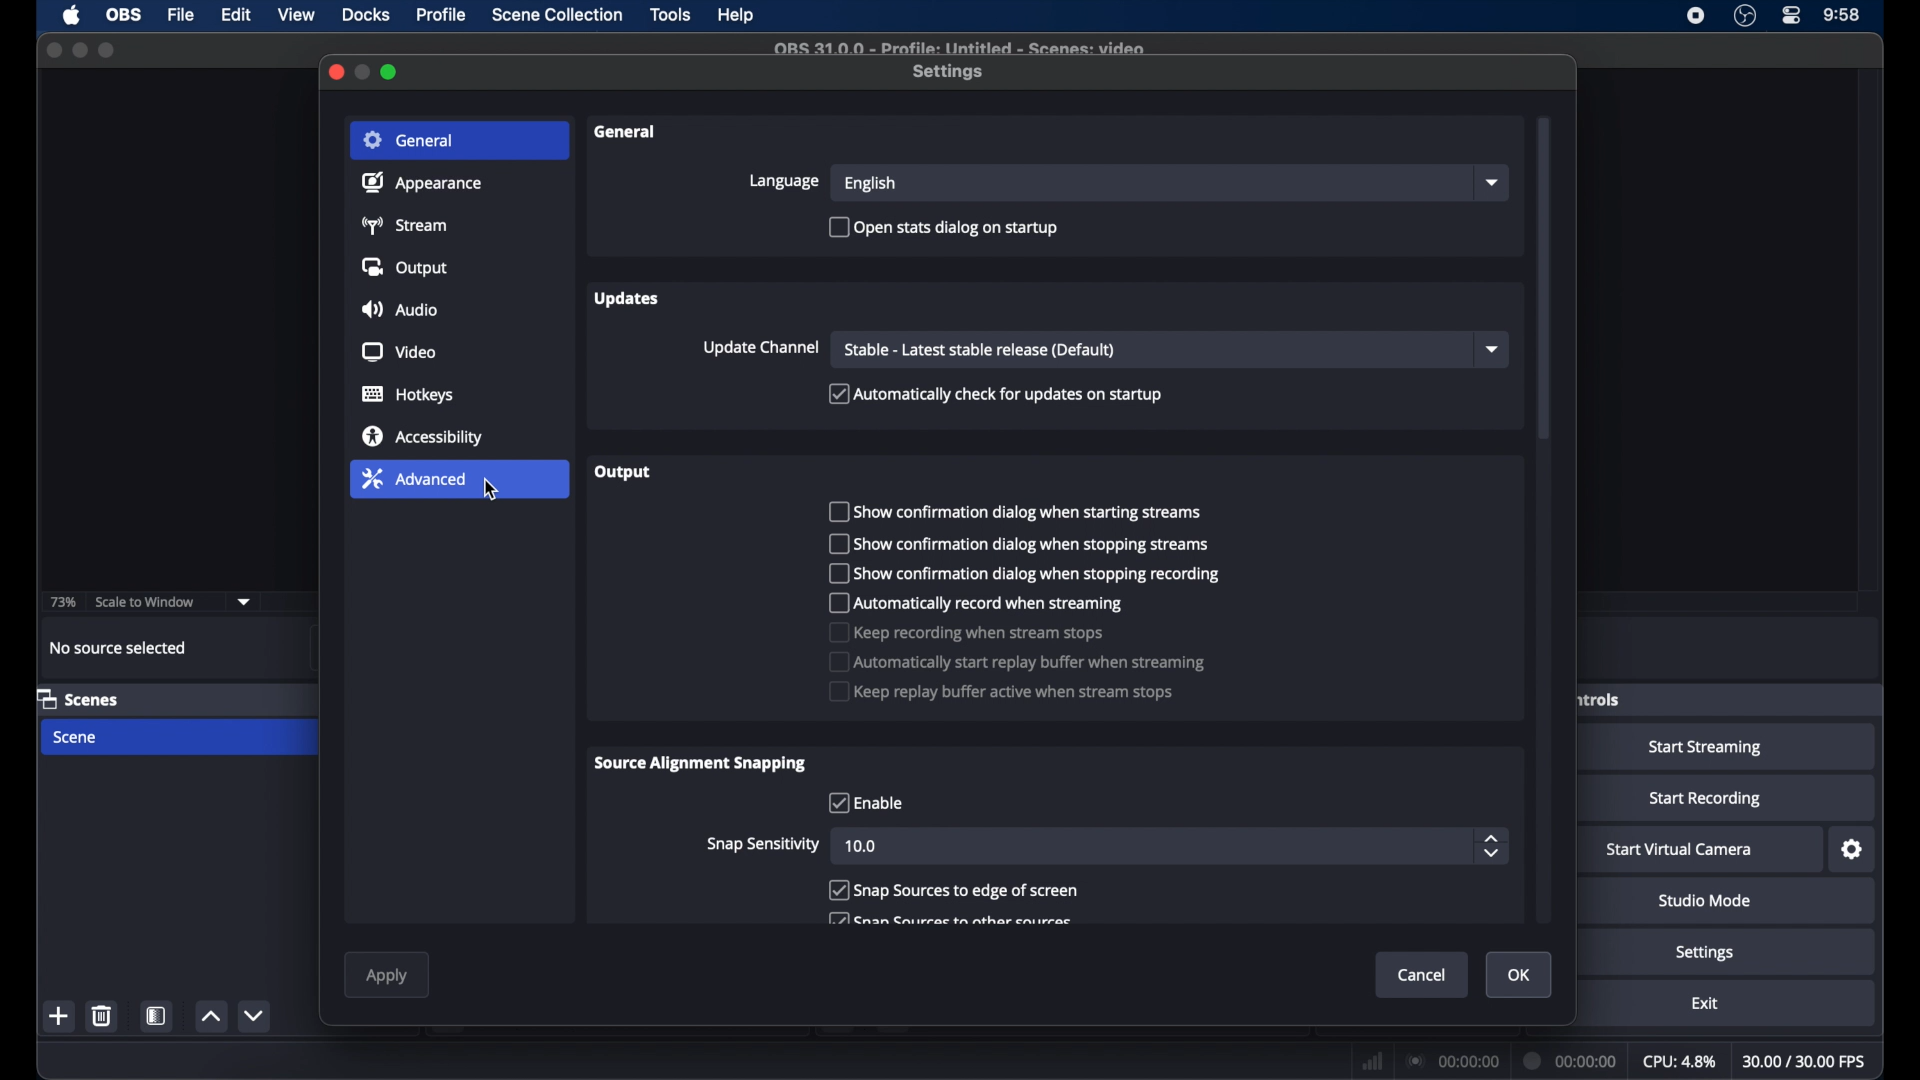 The width and height of the screenshot is (1920, 1080). What do you see at coordinates (61, 603) in the screenshot?
I see `73%` at bounding box center [61, 603].